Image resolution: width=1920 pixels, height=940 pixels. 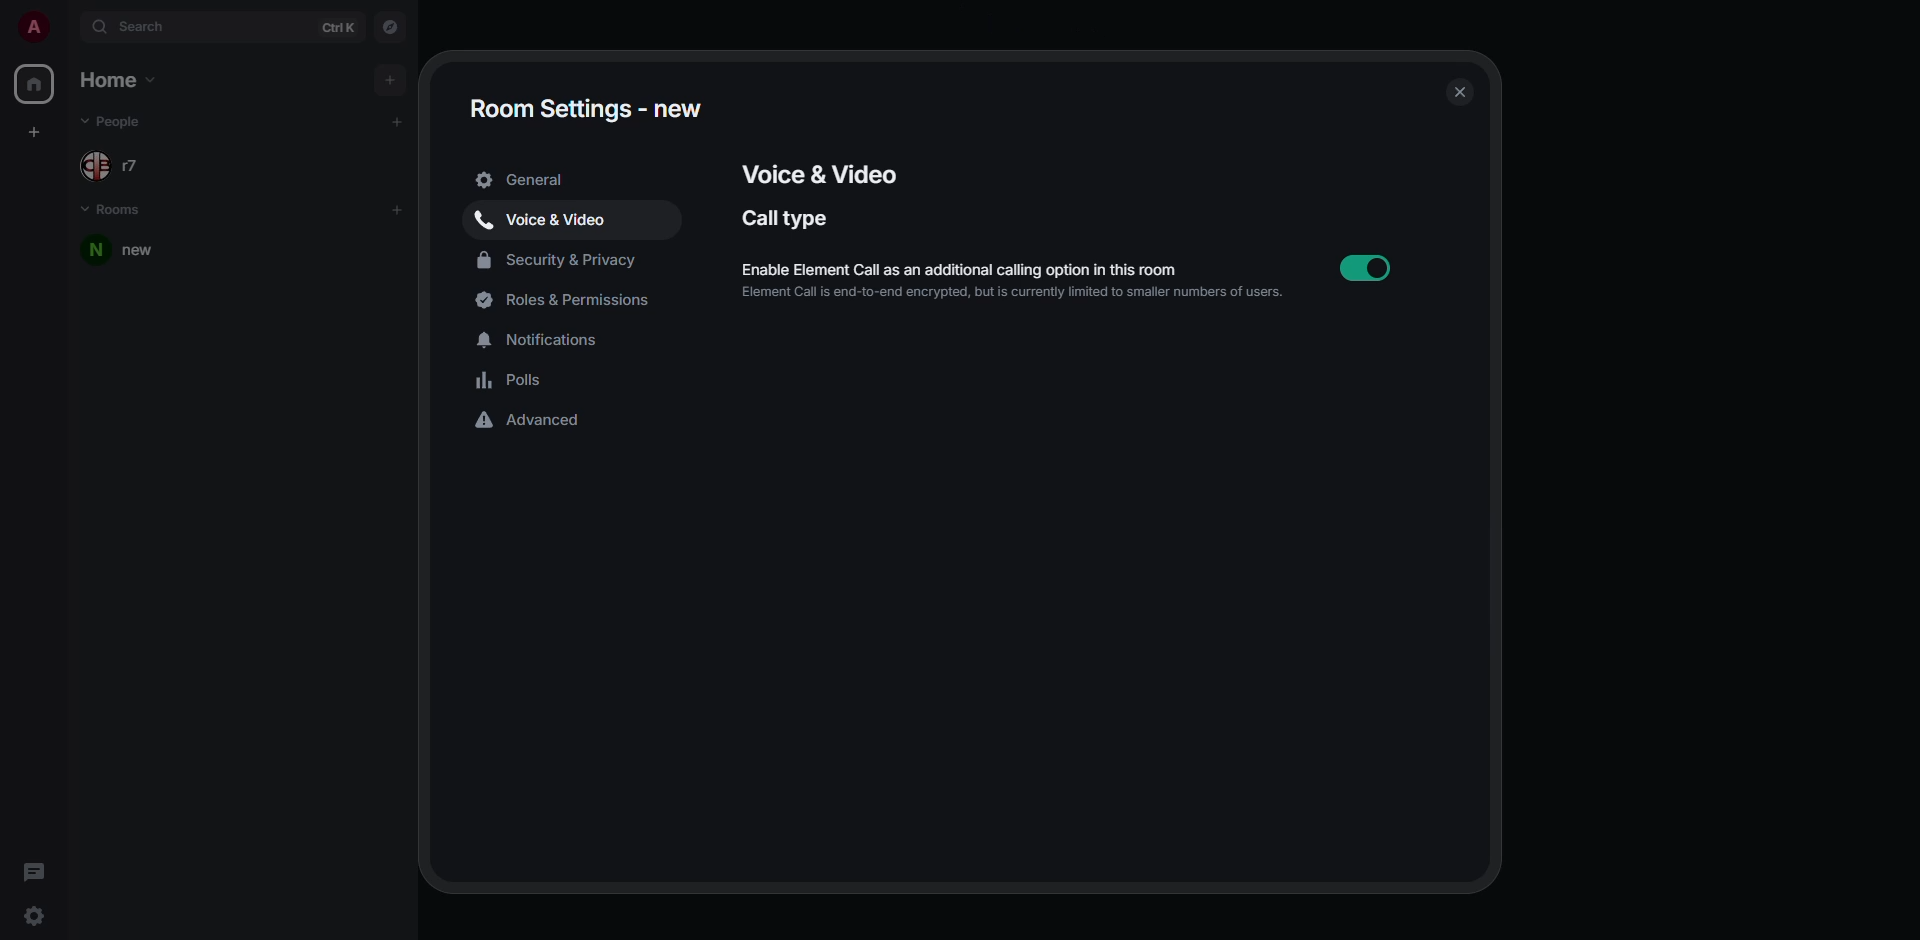 I want to click on room, so click(x=132, y=251).